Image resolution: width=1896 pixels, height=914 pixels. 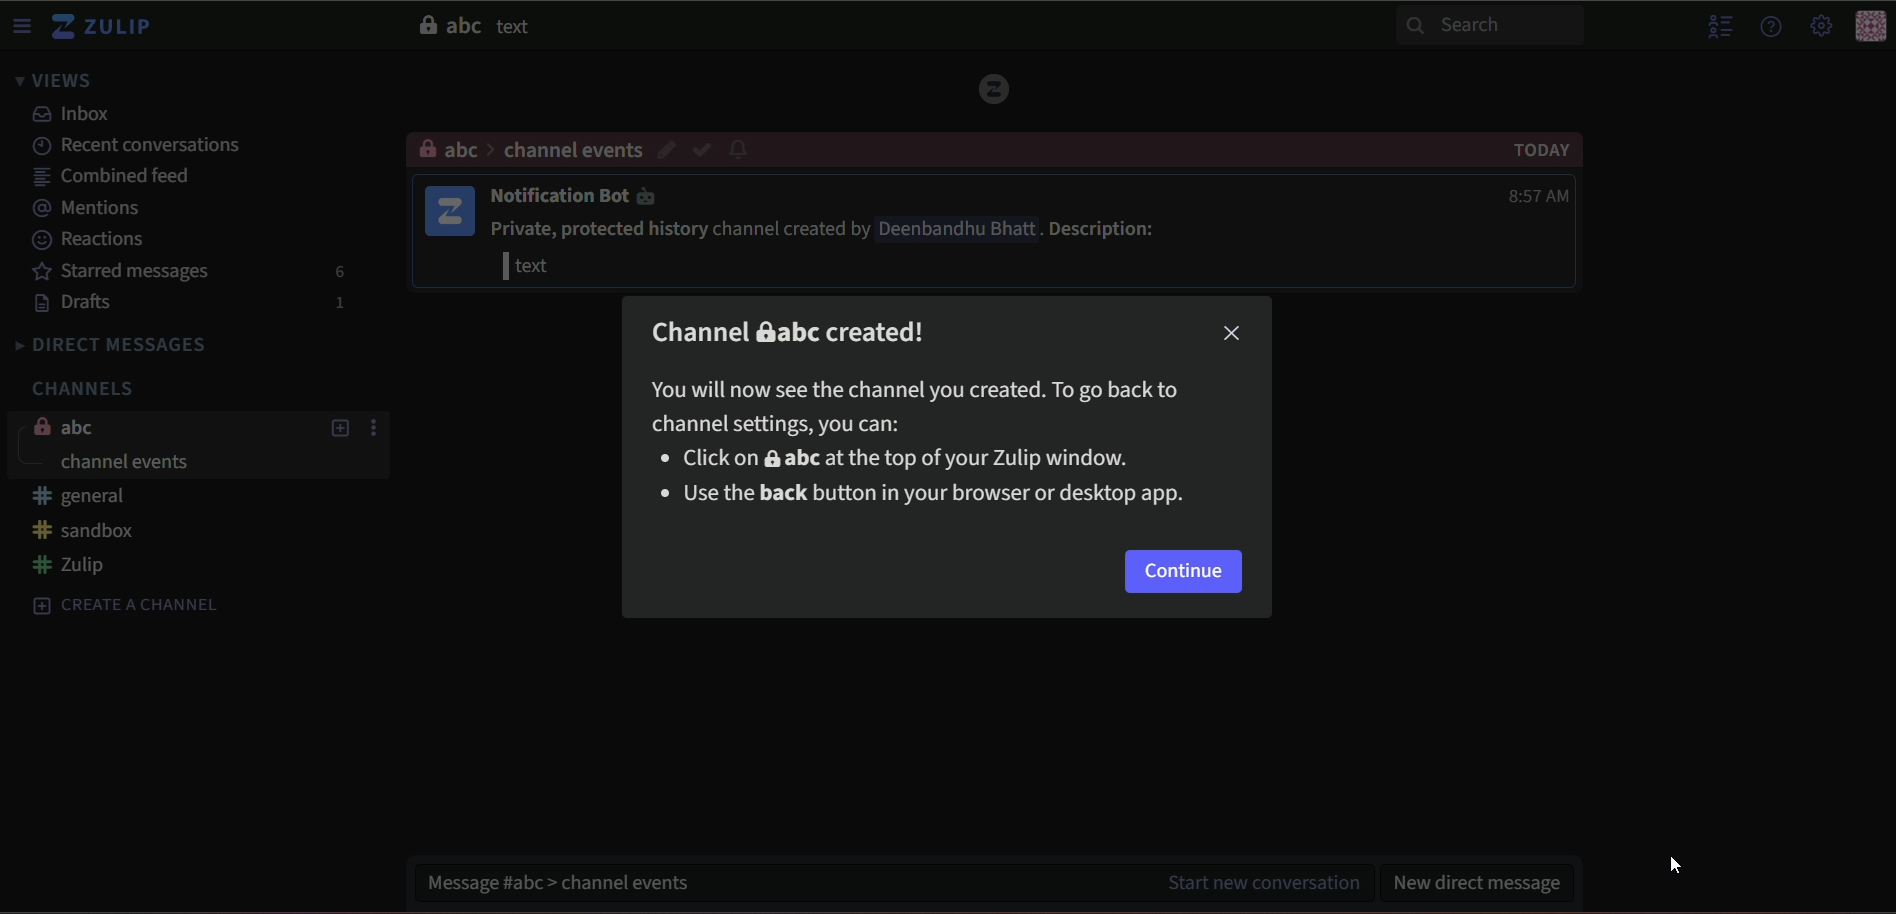 What do you see at coordinates (75, 114) in the screenshot?
I see `inbox` at bounding box center [75, 114].